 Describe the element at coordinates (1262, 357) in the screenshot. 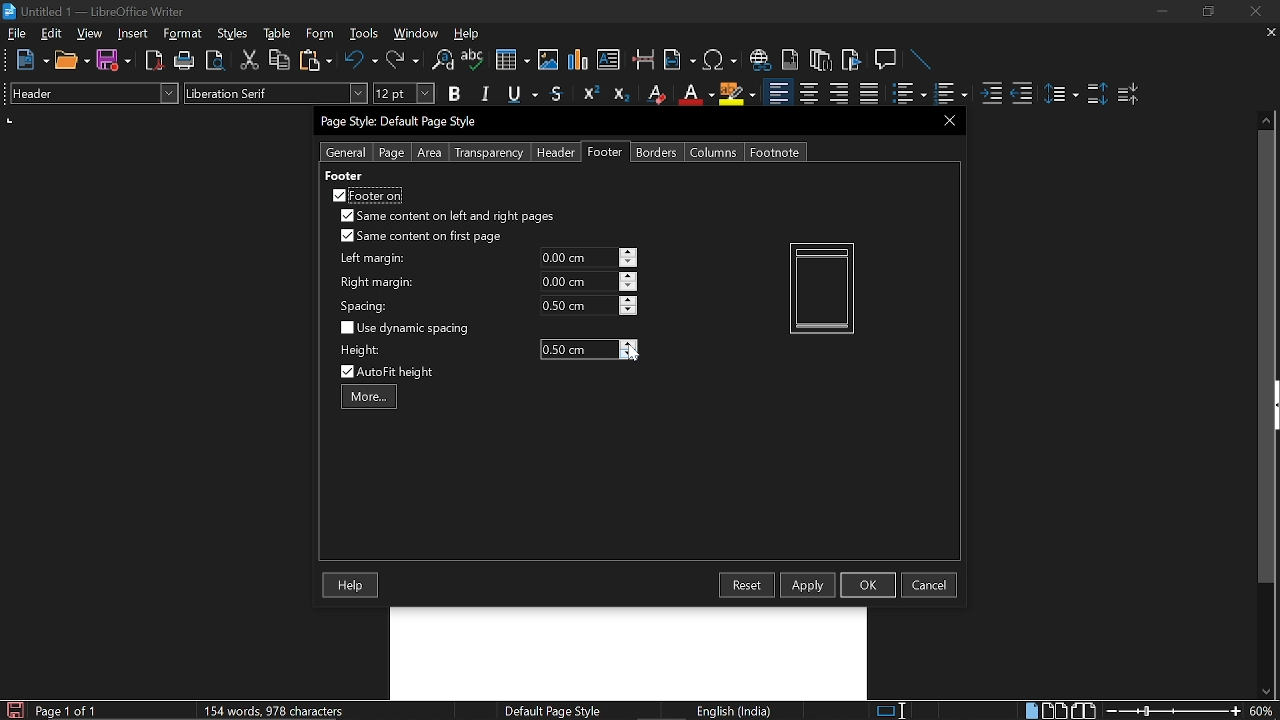

I see `vertical scrollbar` at that location.